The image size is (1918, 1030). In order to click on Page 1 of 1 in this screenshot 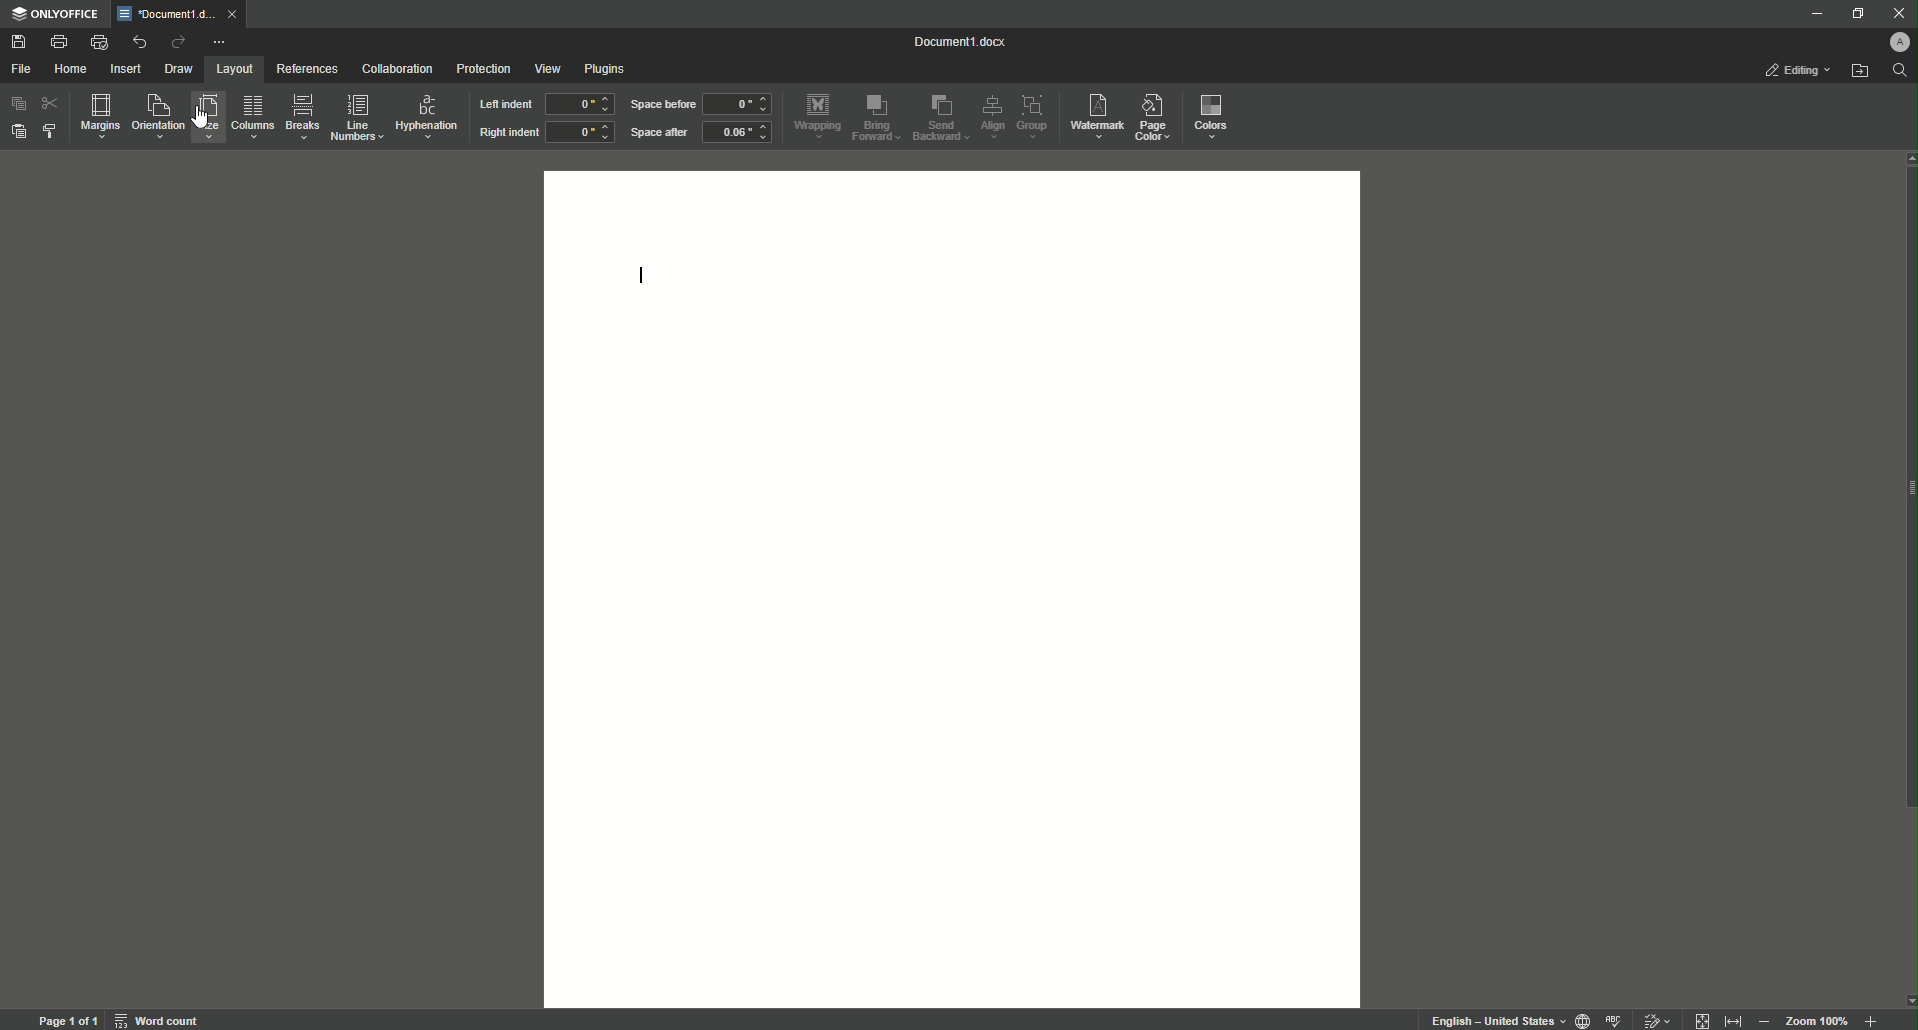, I will do `click(65, 1020)`.